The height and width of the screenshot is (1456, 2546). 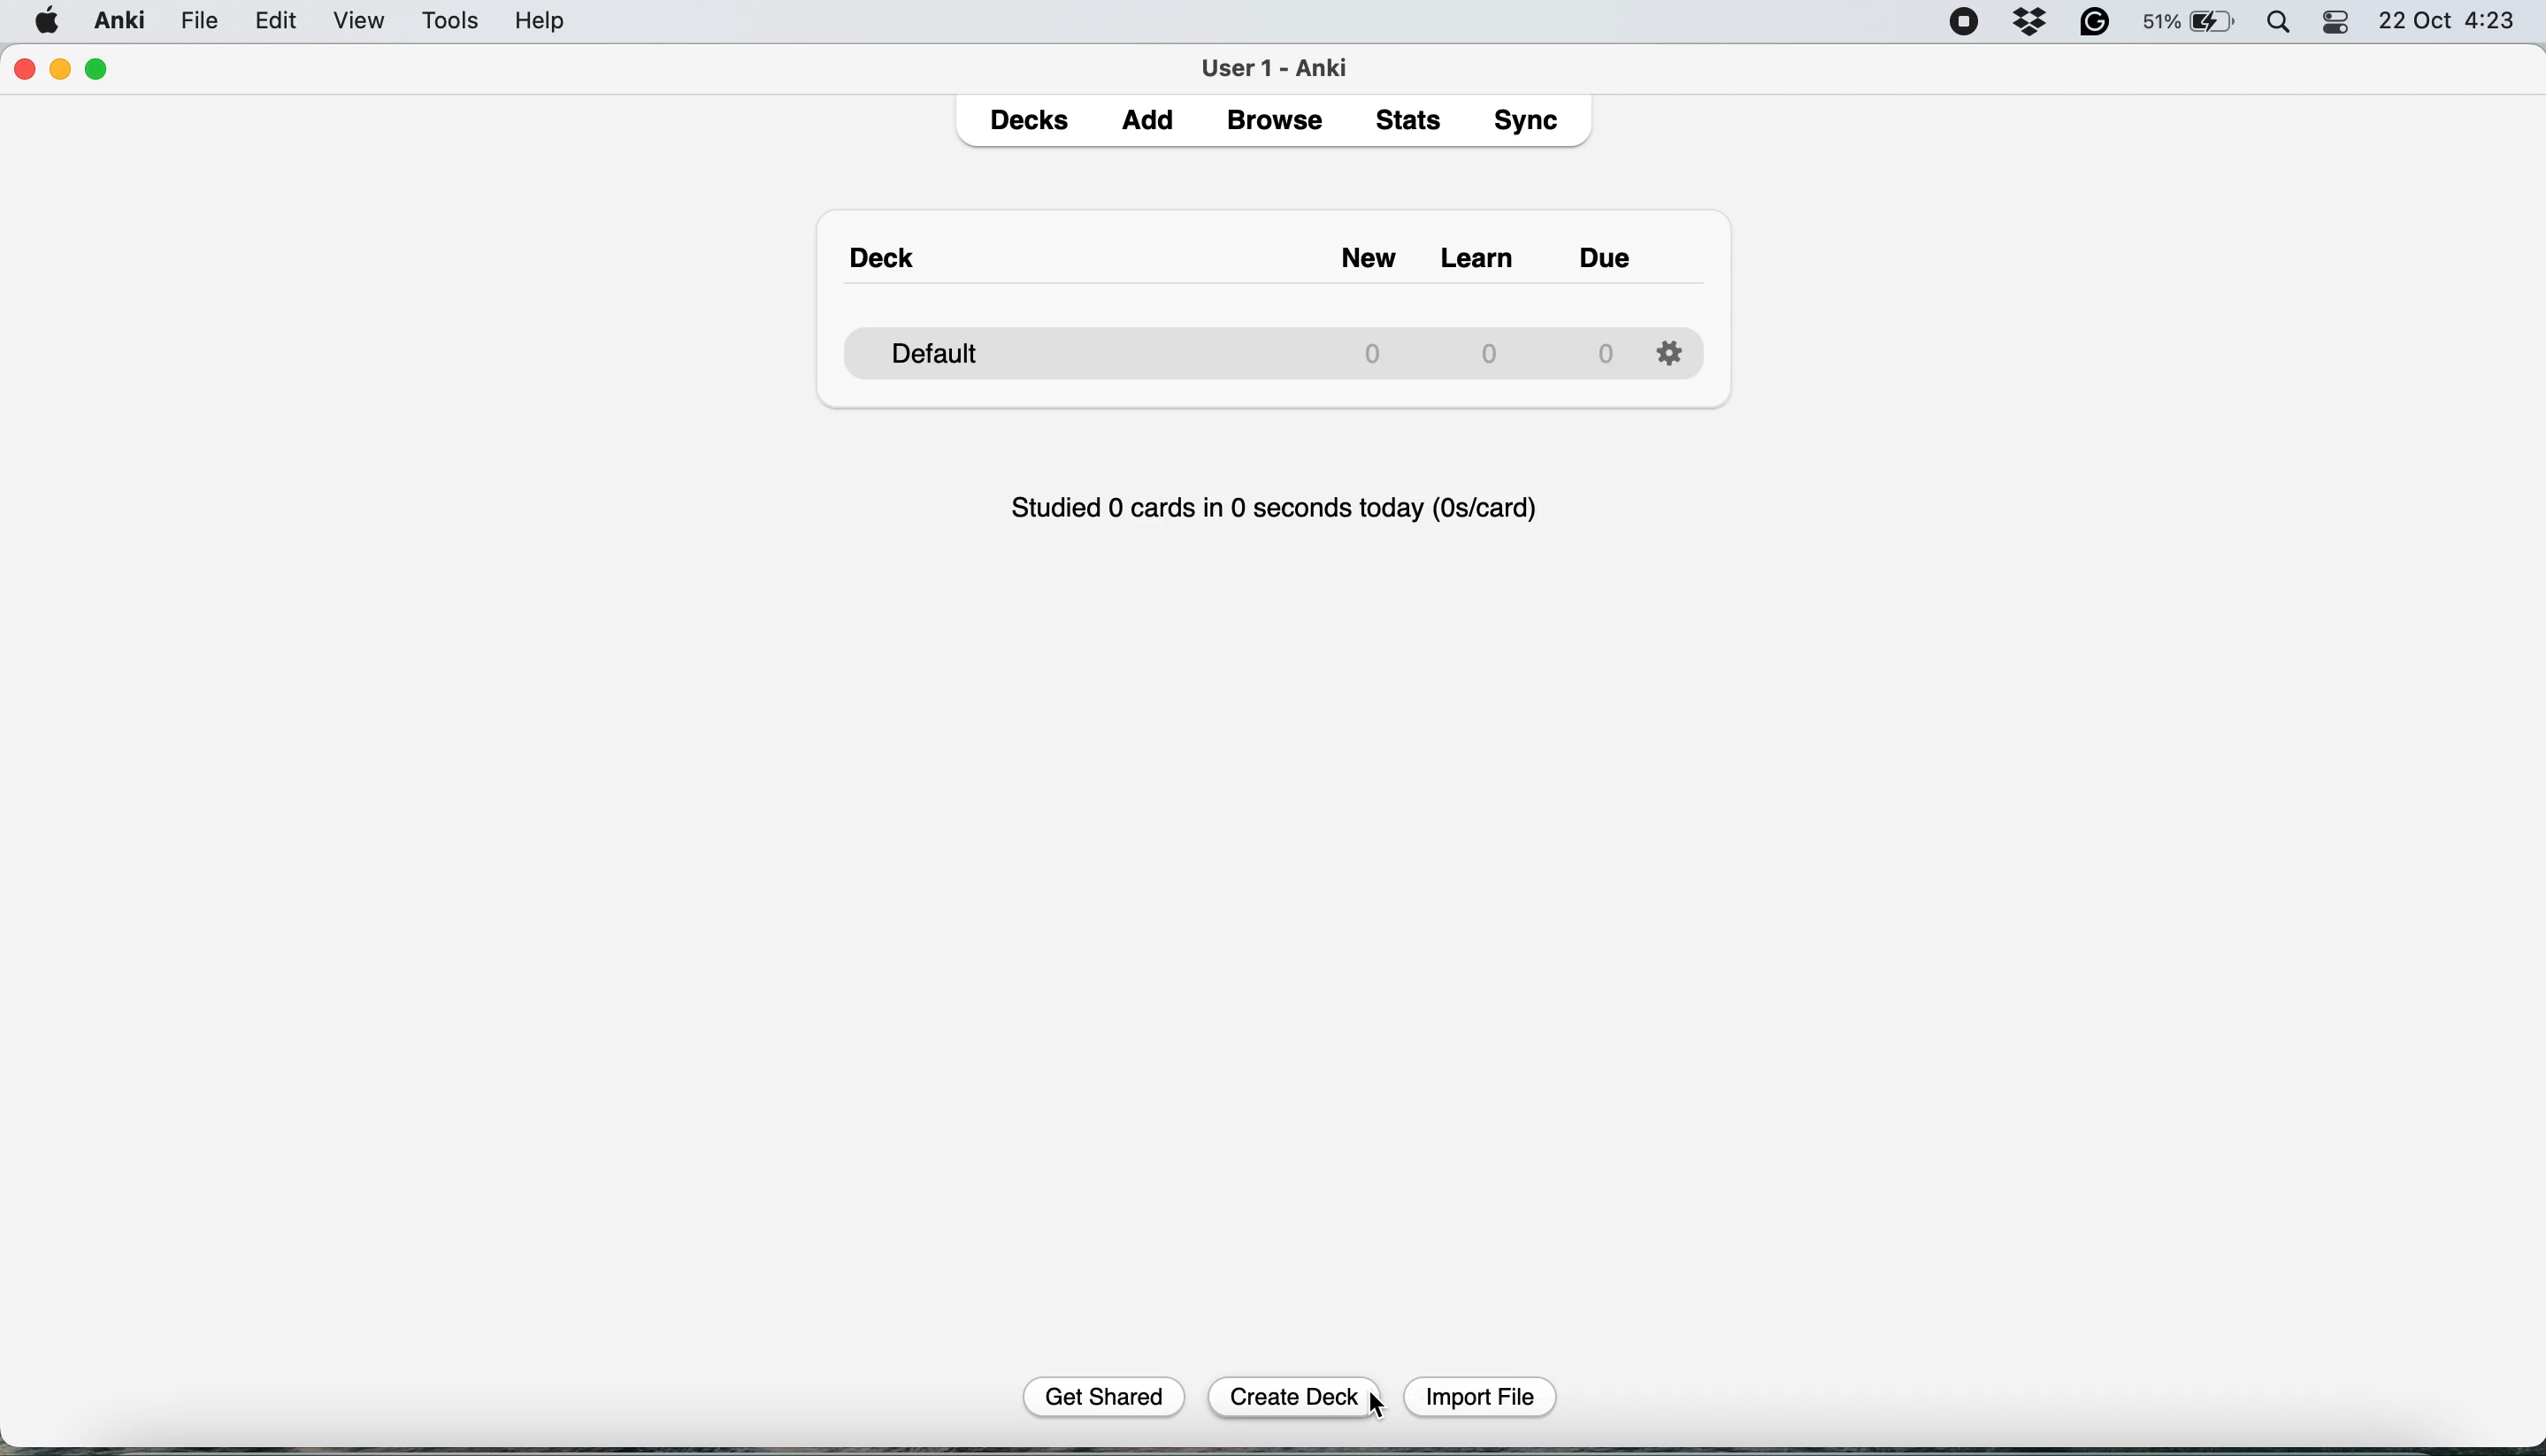 What do you see at coordinates (453, 24) in the screenshot?
I see `tools` at bounding box center [453, 24].